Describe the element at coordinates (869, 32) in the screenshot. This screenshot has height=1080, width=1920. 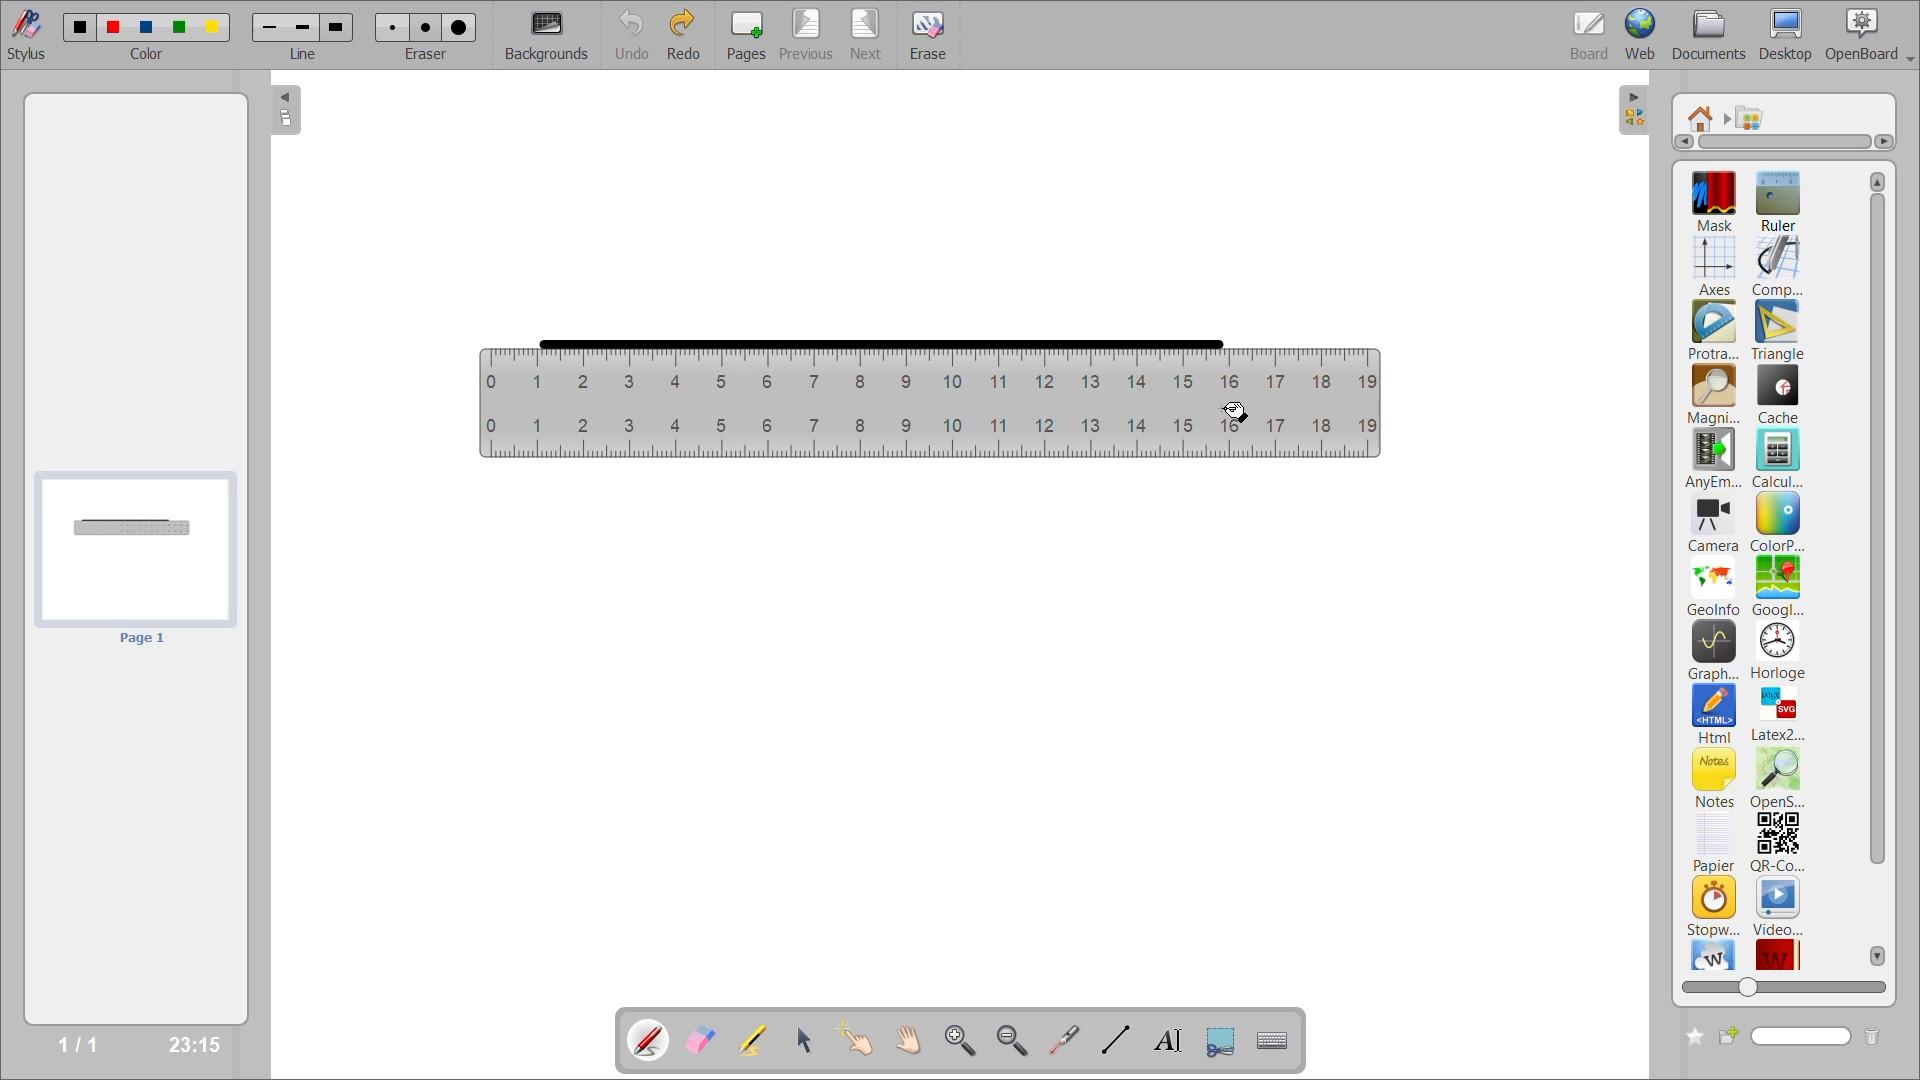
I see `next` at that location.